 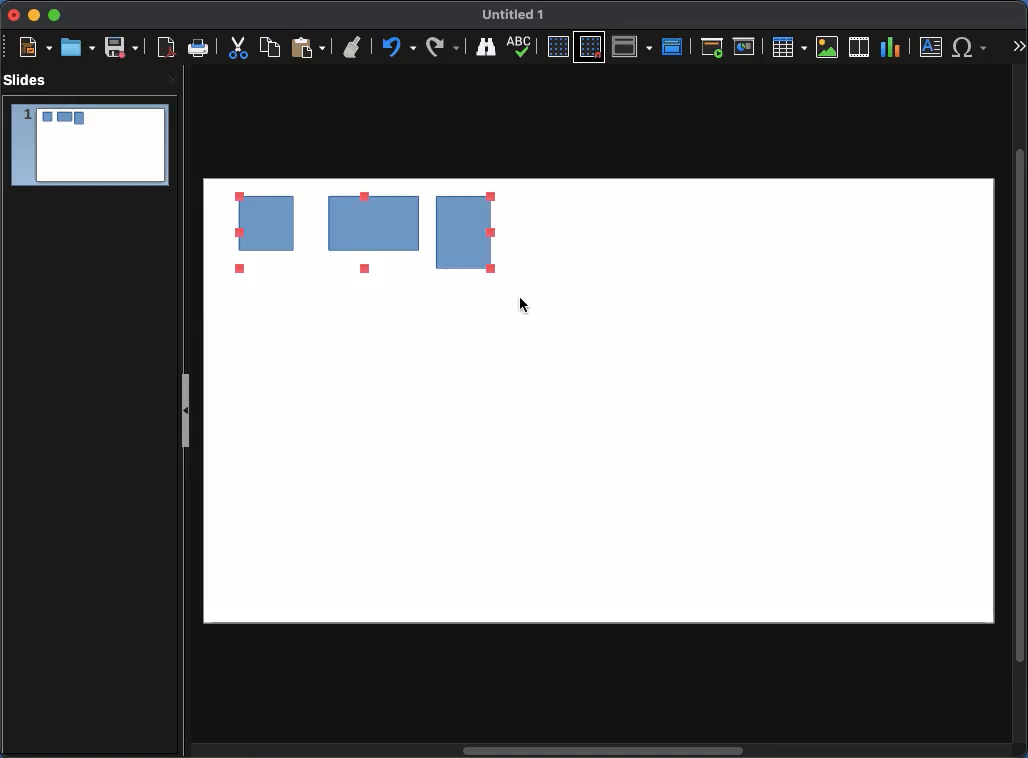 What do you see at coordinates (30, 47) in the screenshot?
I see `New` at bounding box center [30, 47].